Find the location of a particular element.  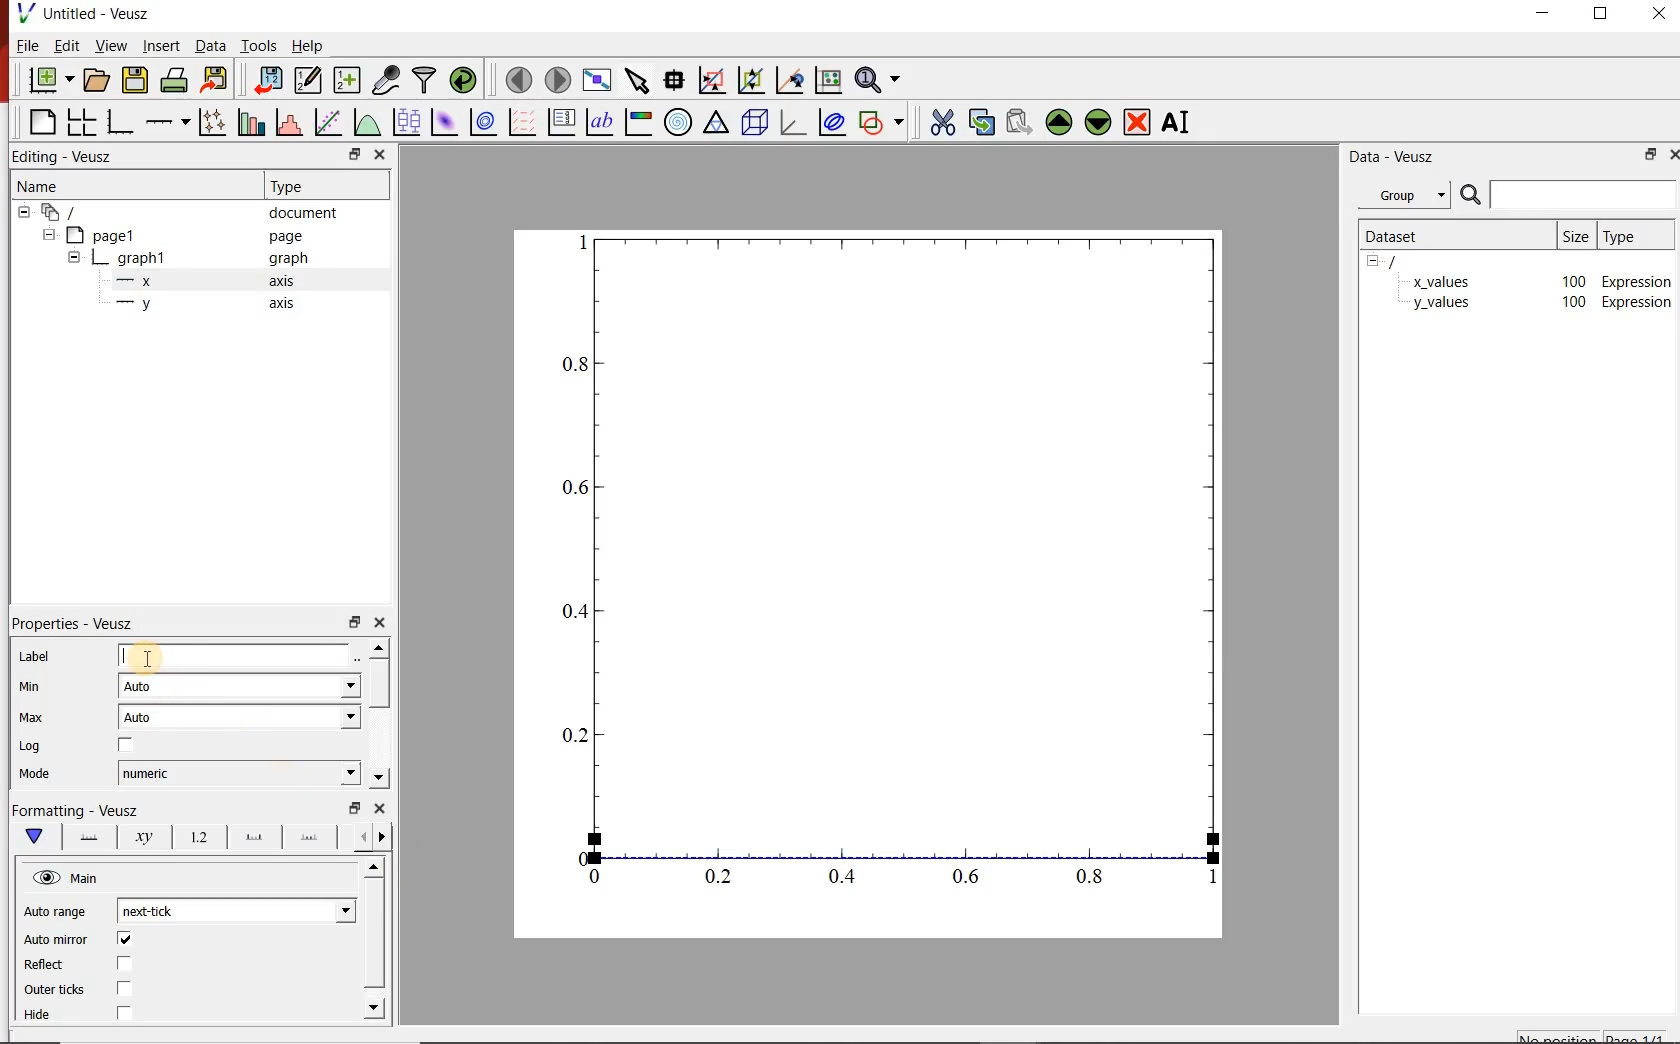

file is located at coordinates (29, 45).